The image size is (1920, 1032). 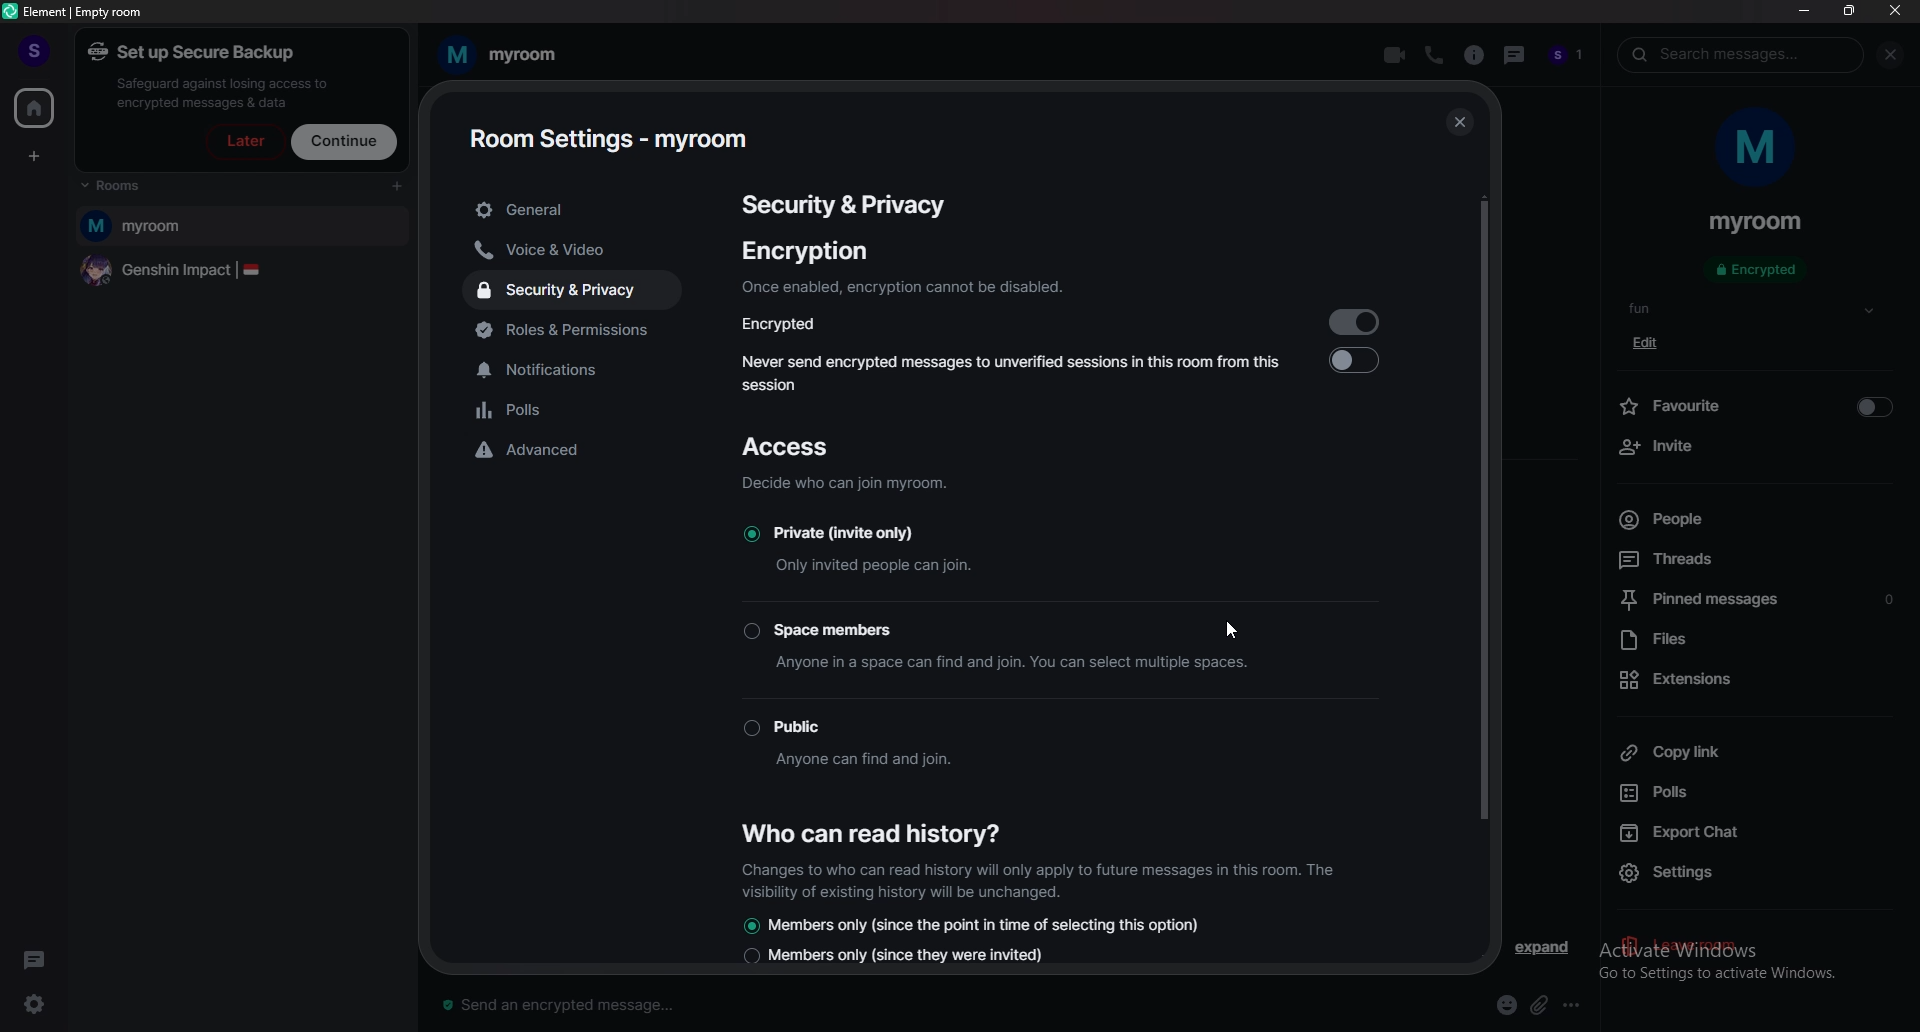 What do you see at coordinates (589, 333) in the screenshot?
I see `roles and permissions` at bounding box center [589, 333].